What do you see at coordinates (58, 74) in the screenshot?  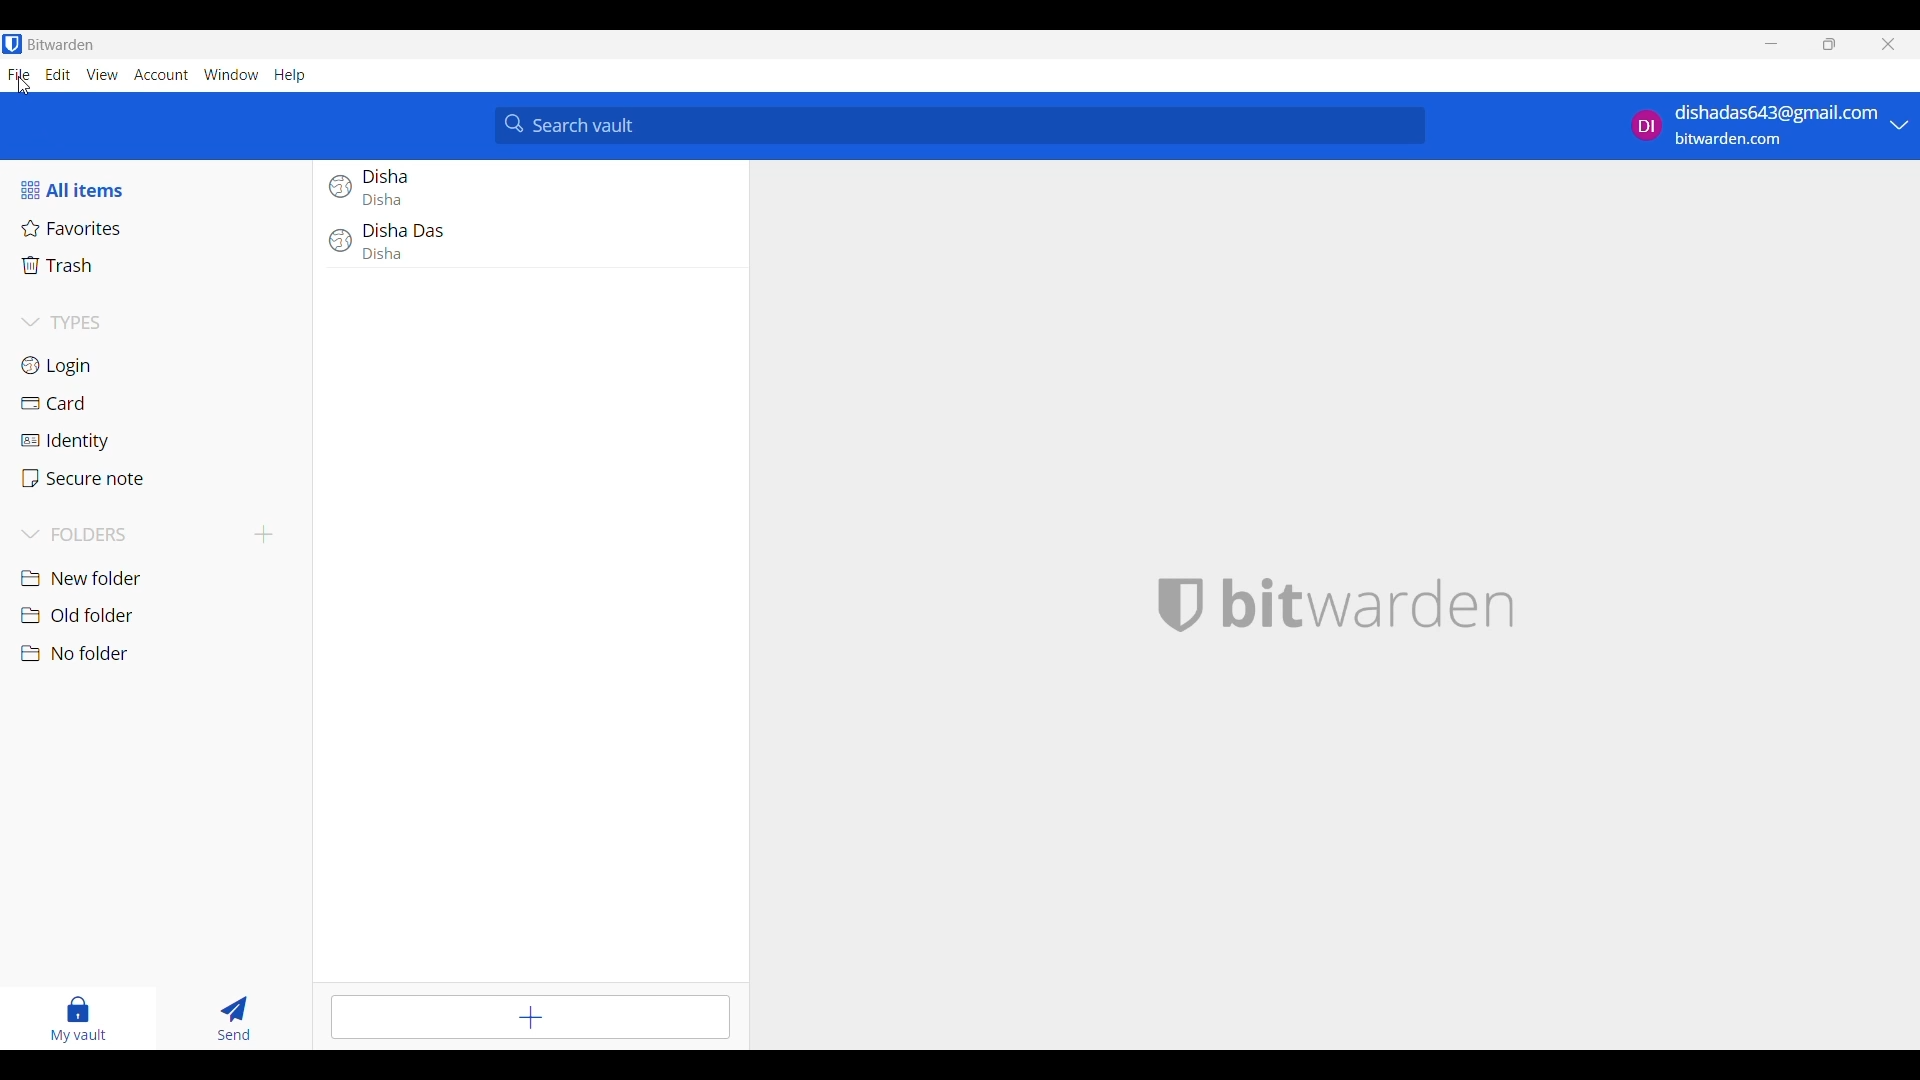 I see `Edit menu` at bounding box center [58, 74].